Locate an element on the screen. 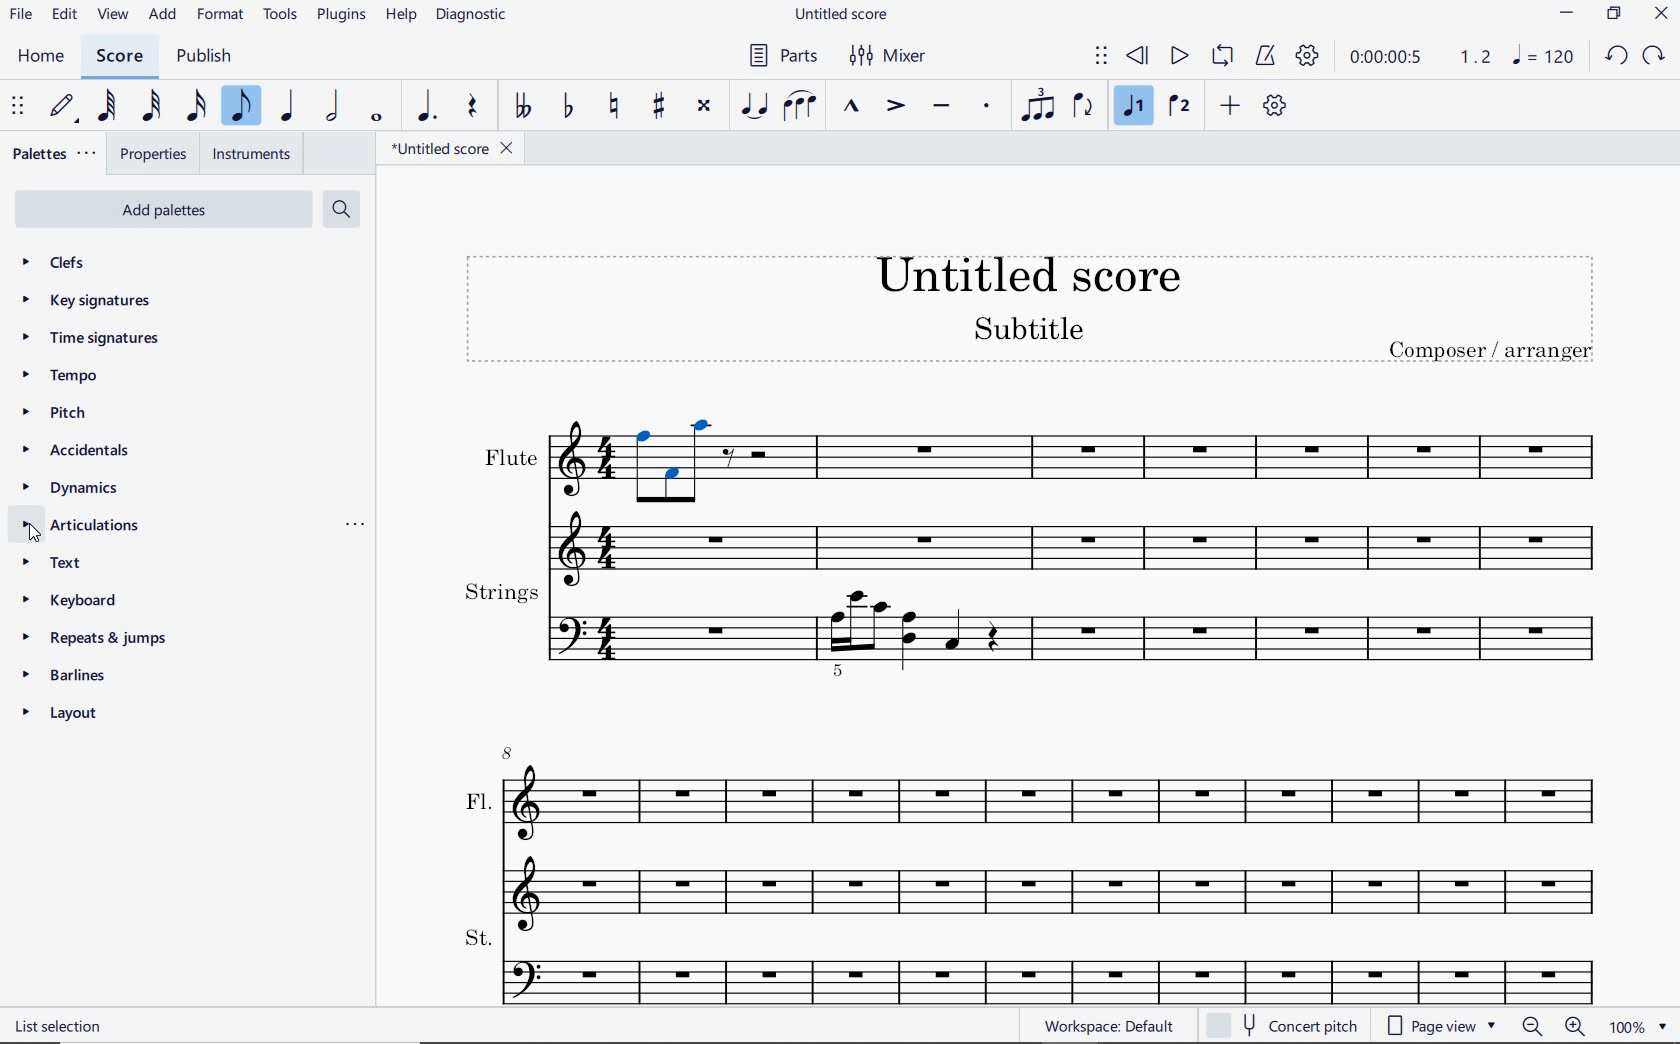 This screenshot has height=1044, width=1680. redo is located at coordinates (1655, 56).